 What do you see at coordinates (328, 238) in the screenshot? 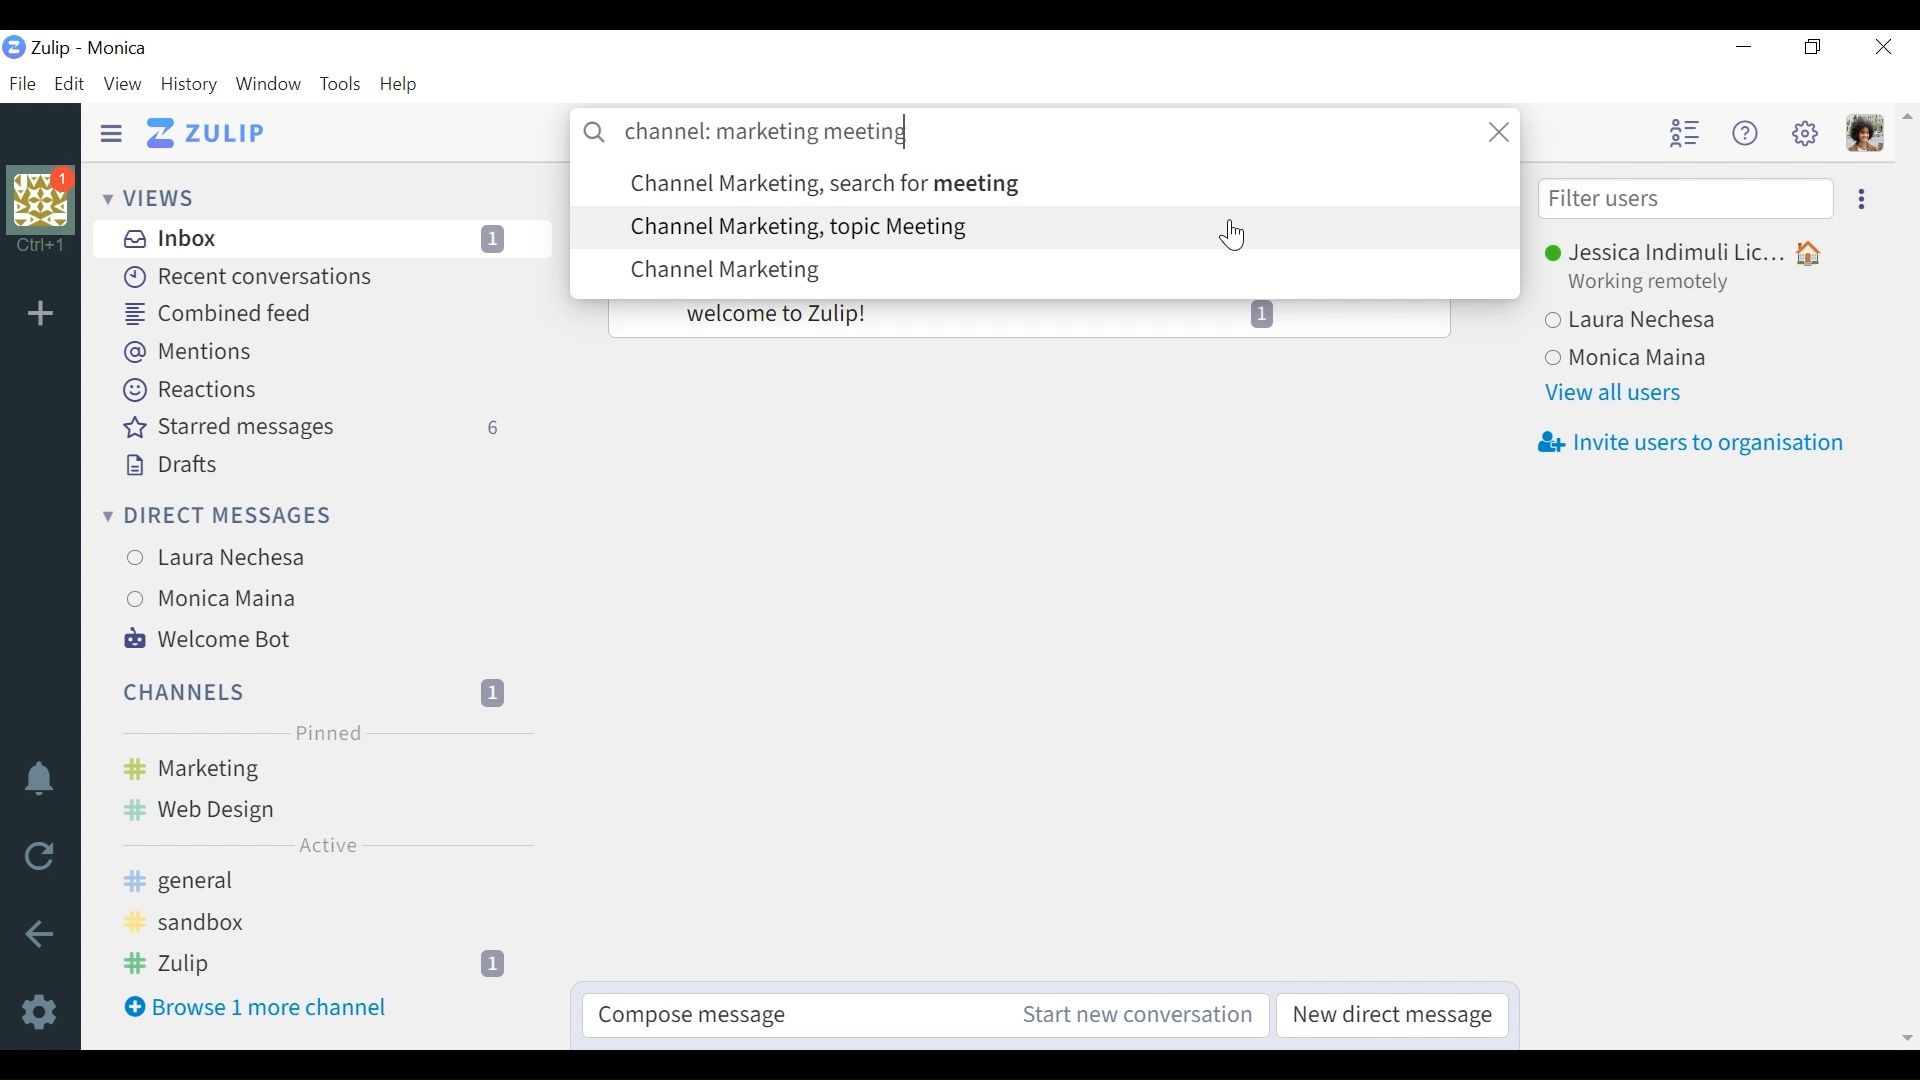
I see `Inbox` at bounding box center [328, 238].